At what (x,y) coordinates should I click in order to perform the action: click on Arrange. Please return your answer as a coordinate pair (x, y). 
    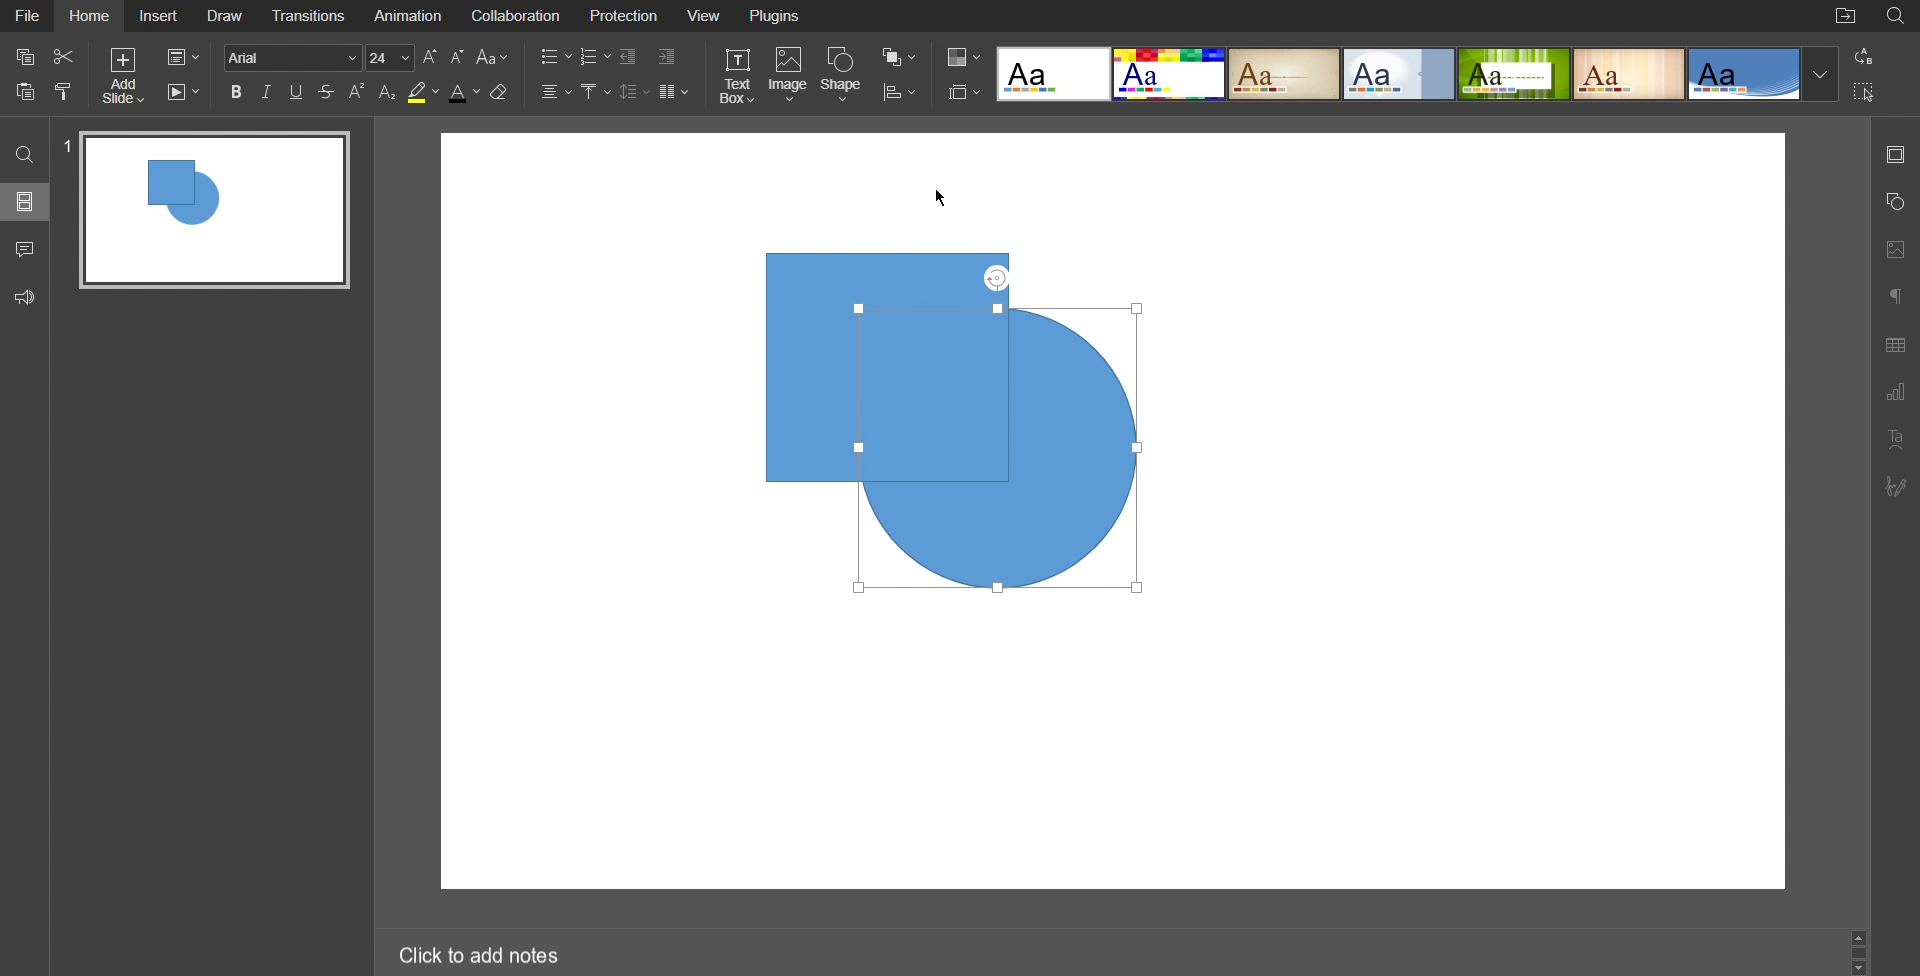
    Looking at the image, I should click on (899, 55).